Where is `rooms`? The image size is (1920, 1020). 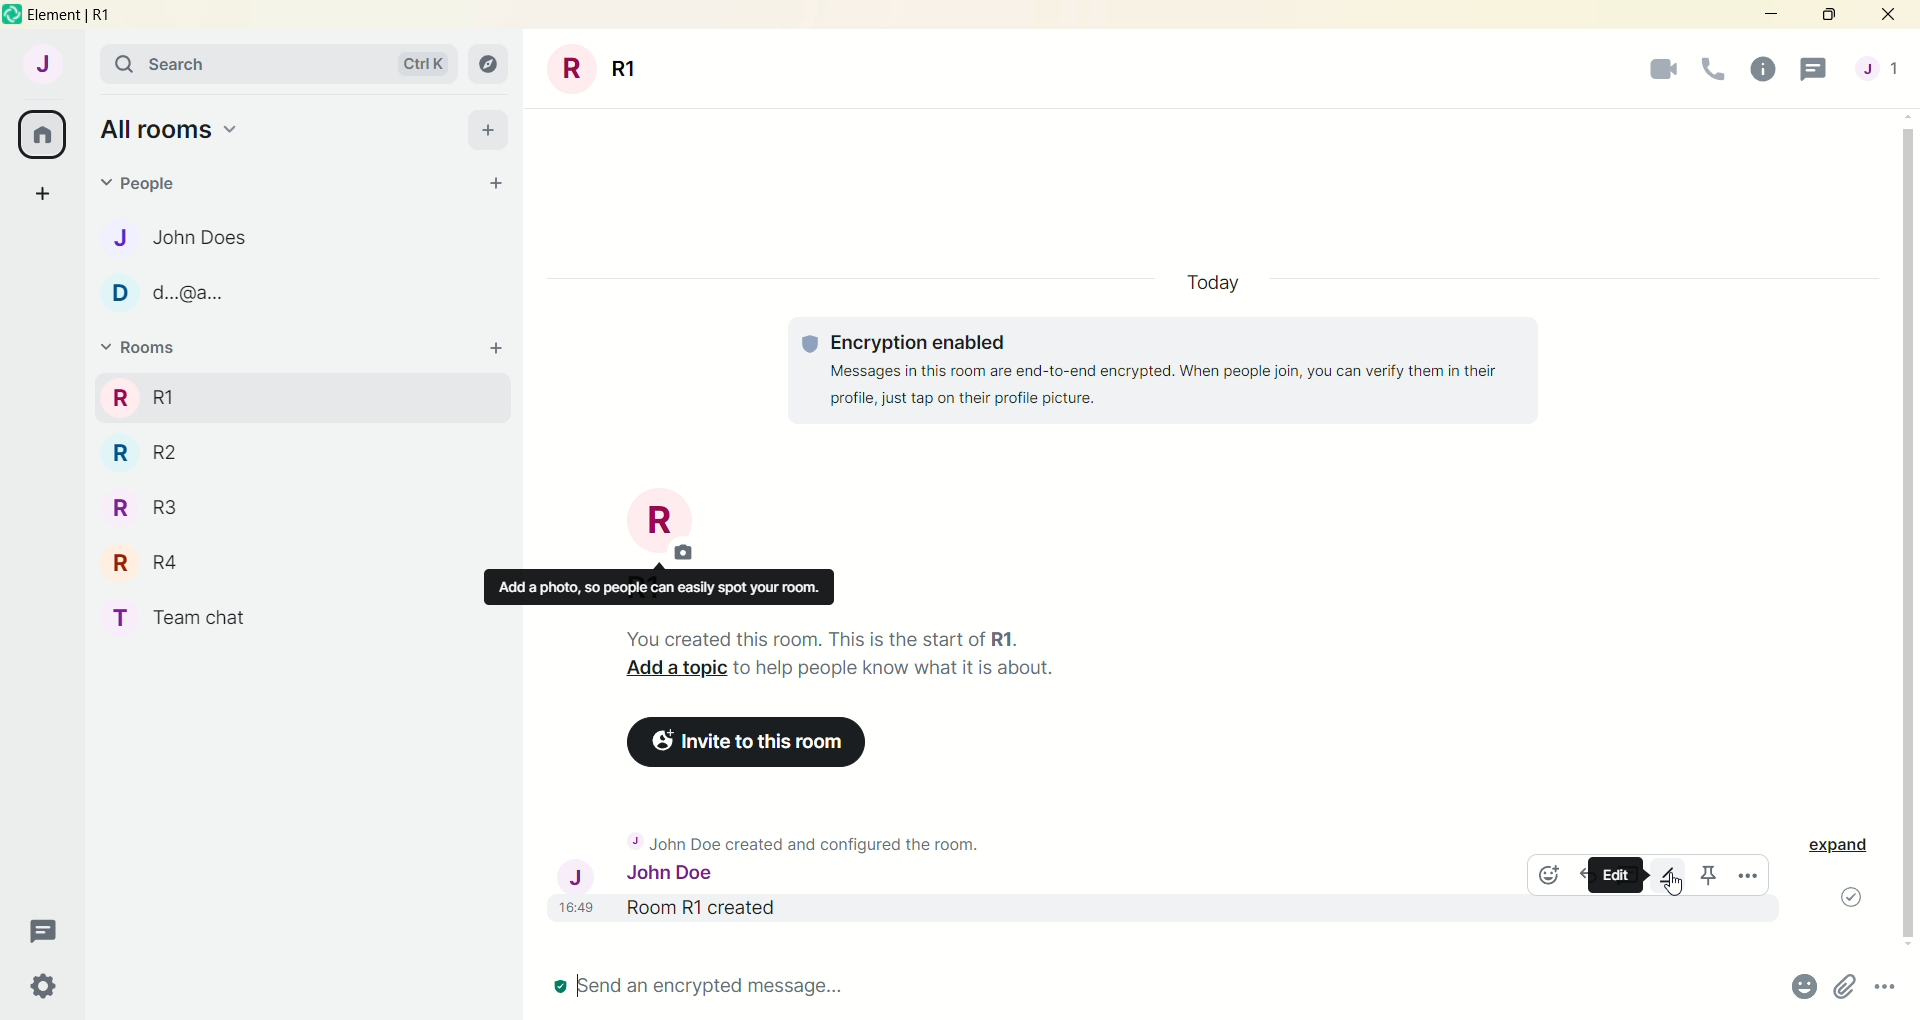
rooms is located at coordinates (142, 396).